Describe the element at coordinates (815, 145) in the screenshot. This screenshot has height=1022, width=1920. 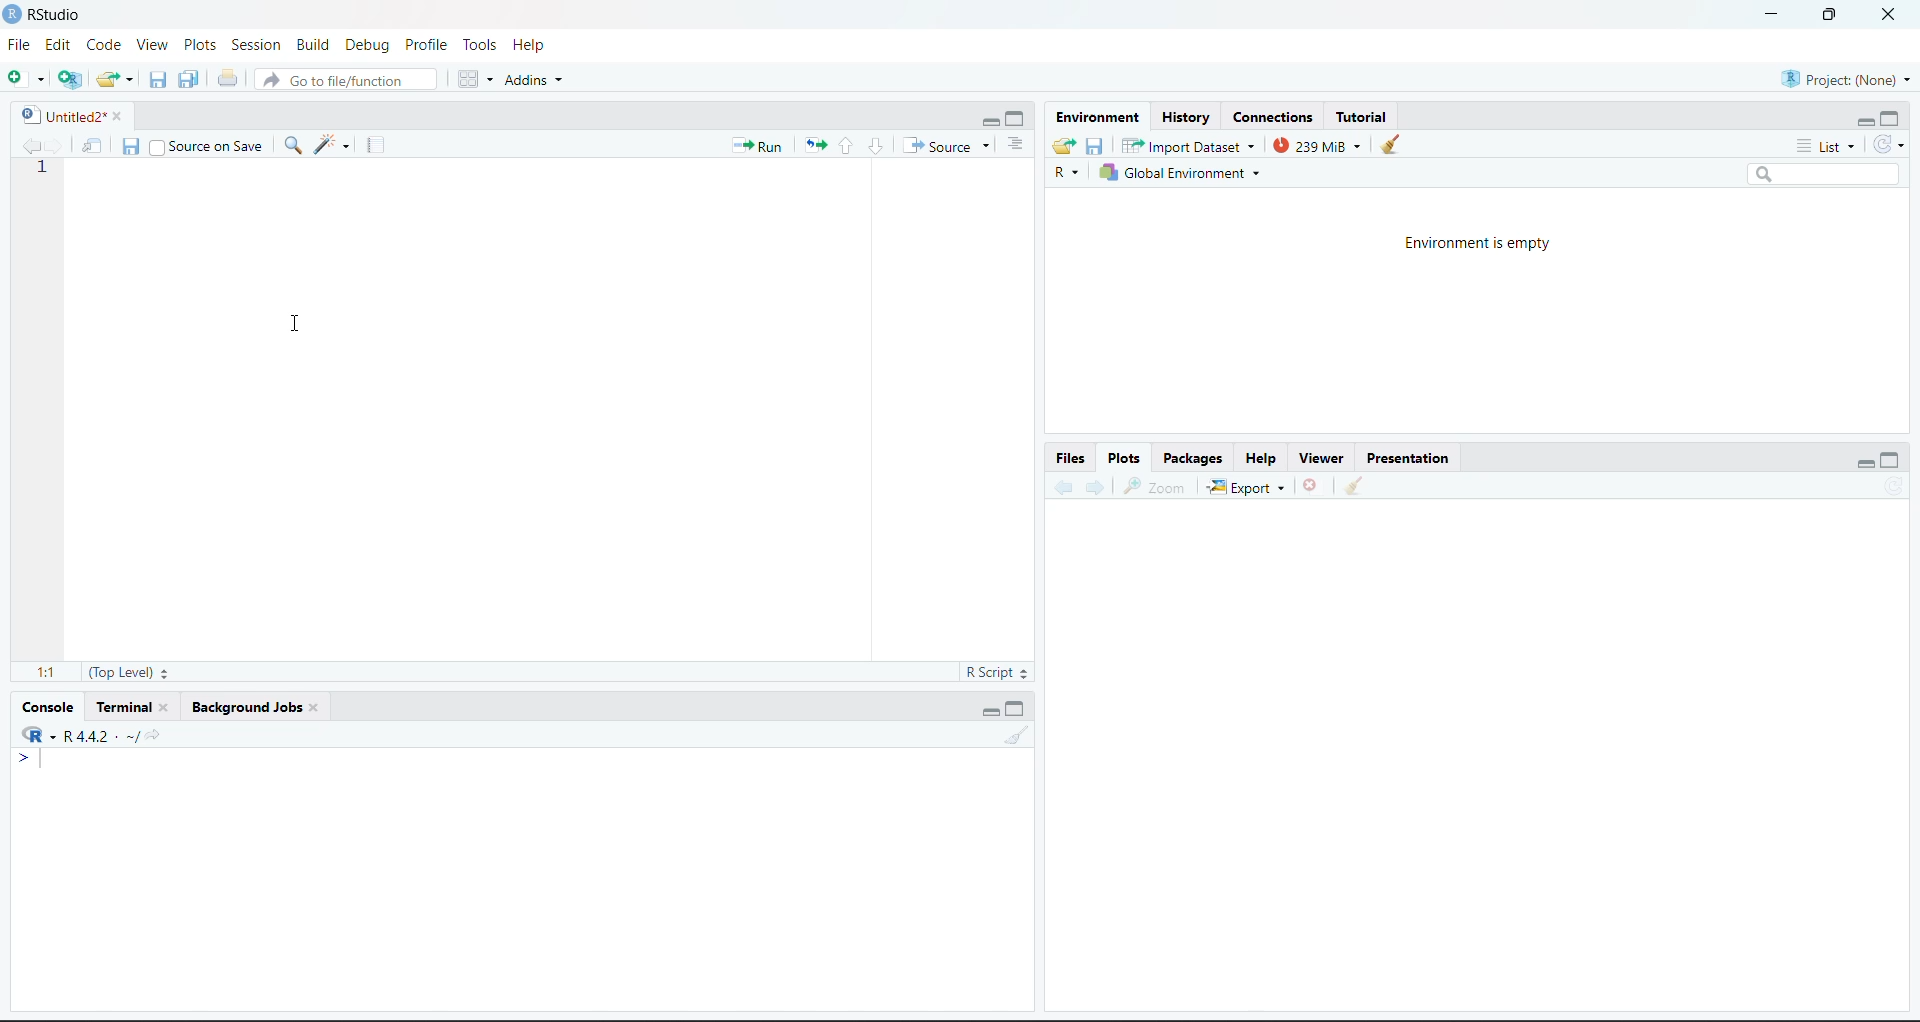
I see `Re-run the previous code region (Ctrl + Alt + P)` at that location.